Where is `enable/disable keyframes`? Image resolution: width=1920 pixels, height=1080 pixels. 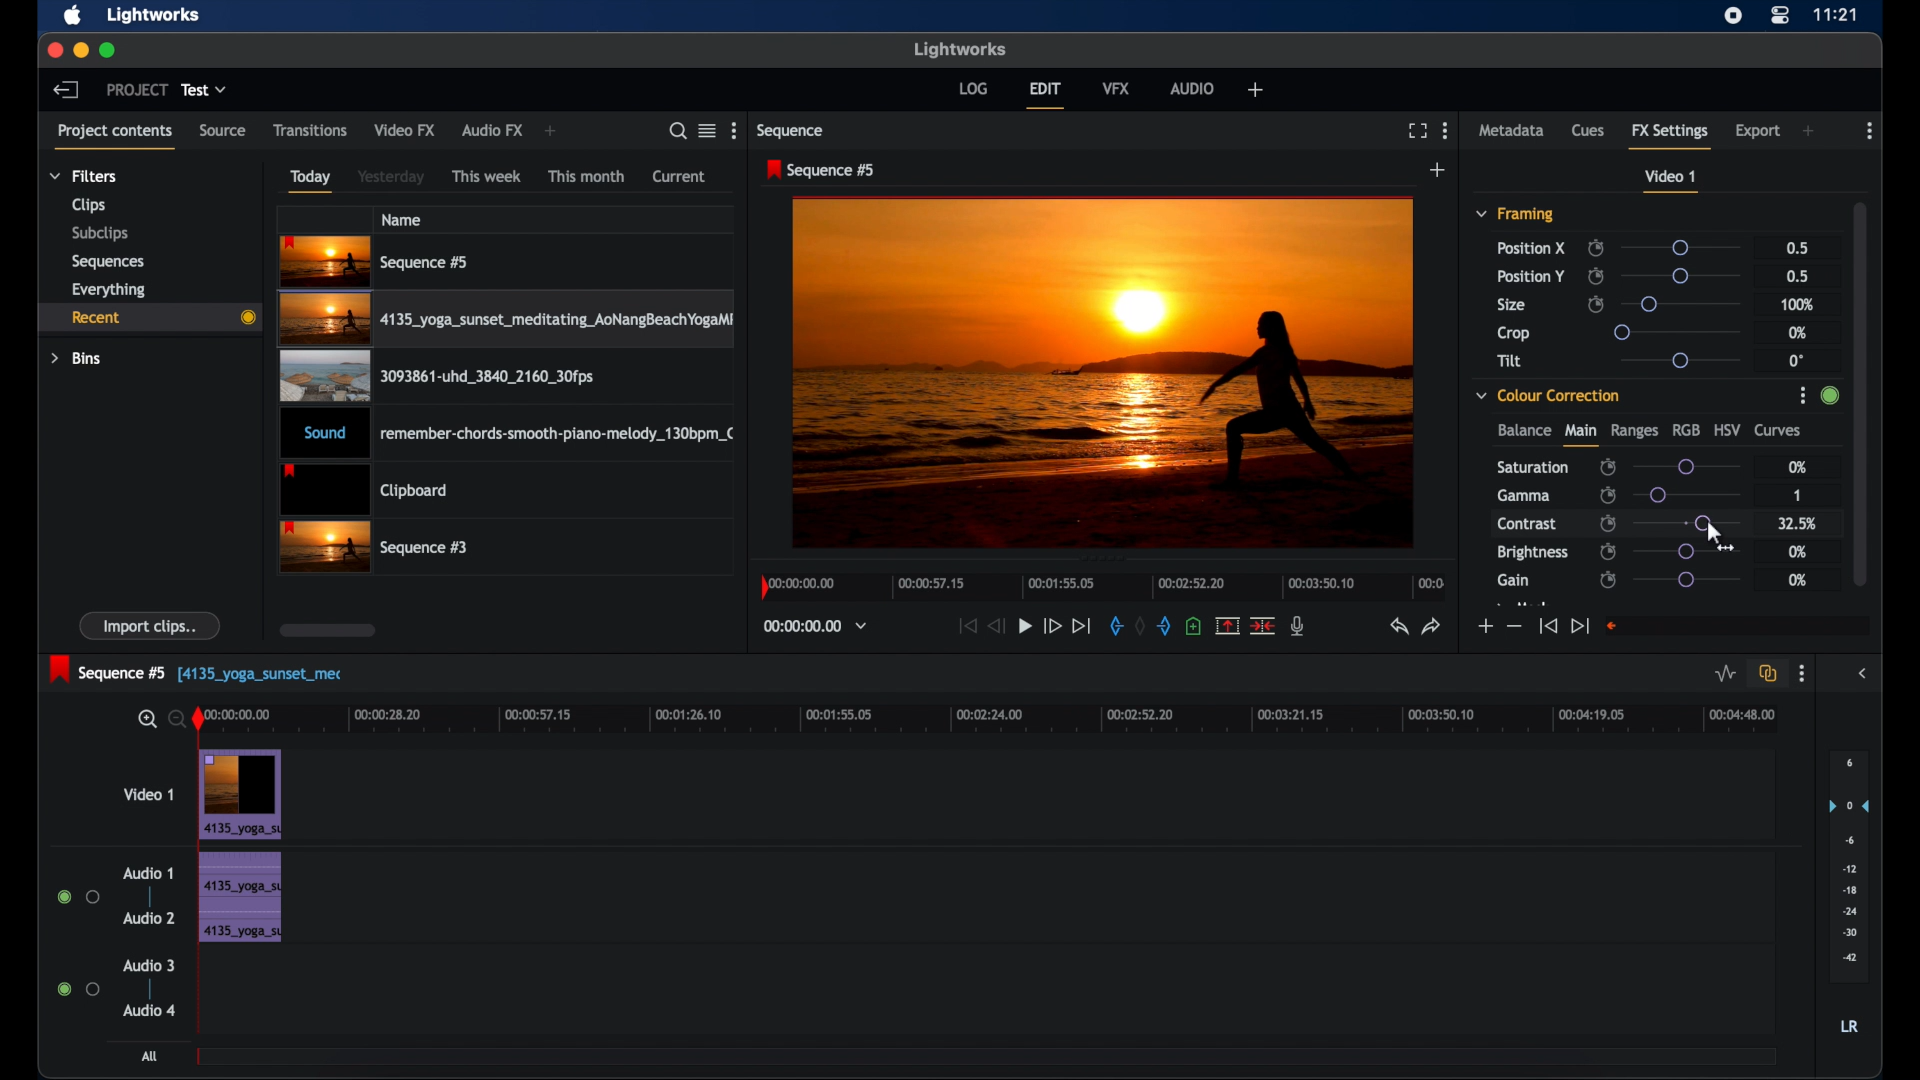
enable/disable keyframes is located at coordinates (1596, 276).